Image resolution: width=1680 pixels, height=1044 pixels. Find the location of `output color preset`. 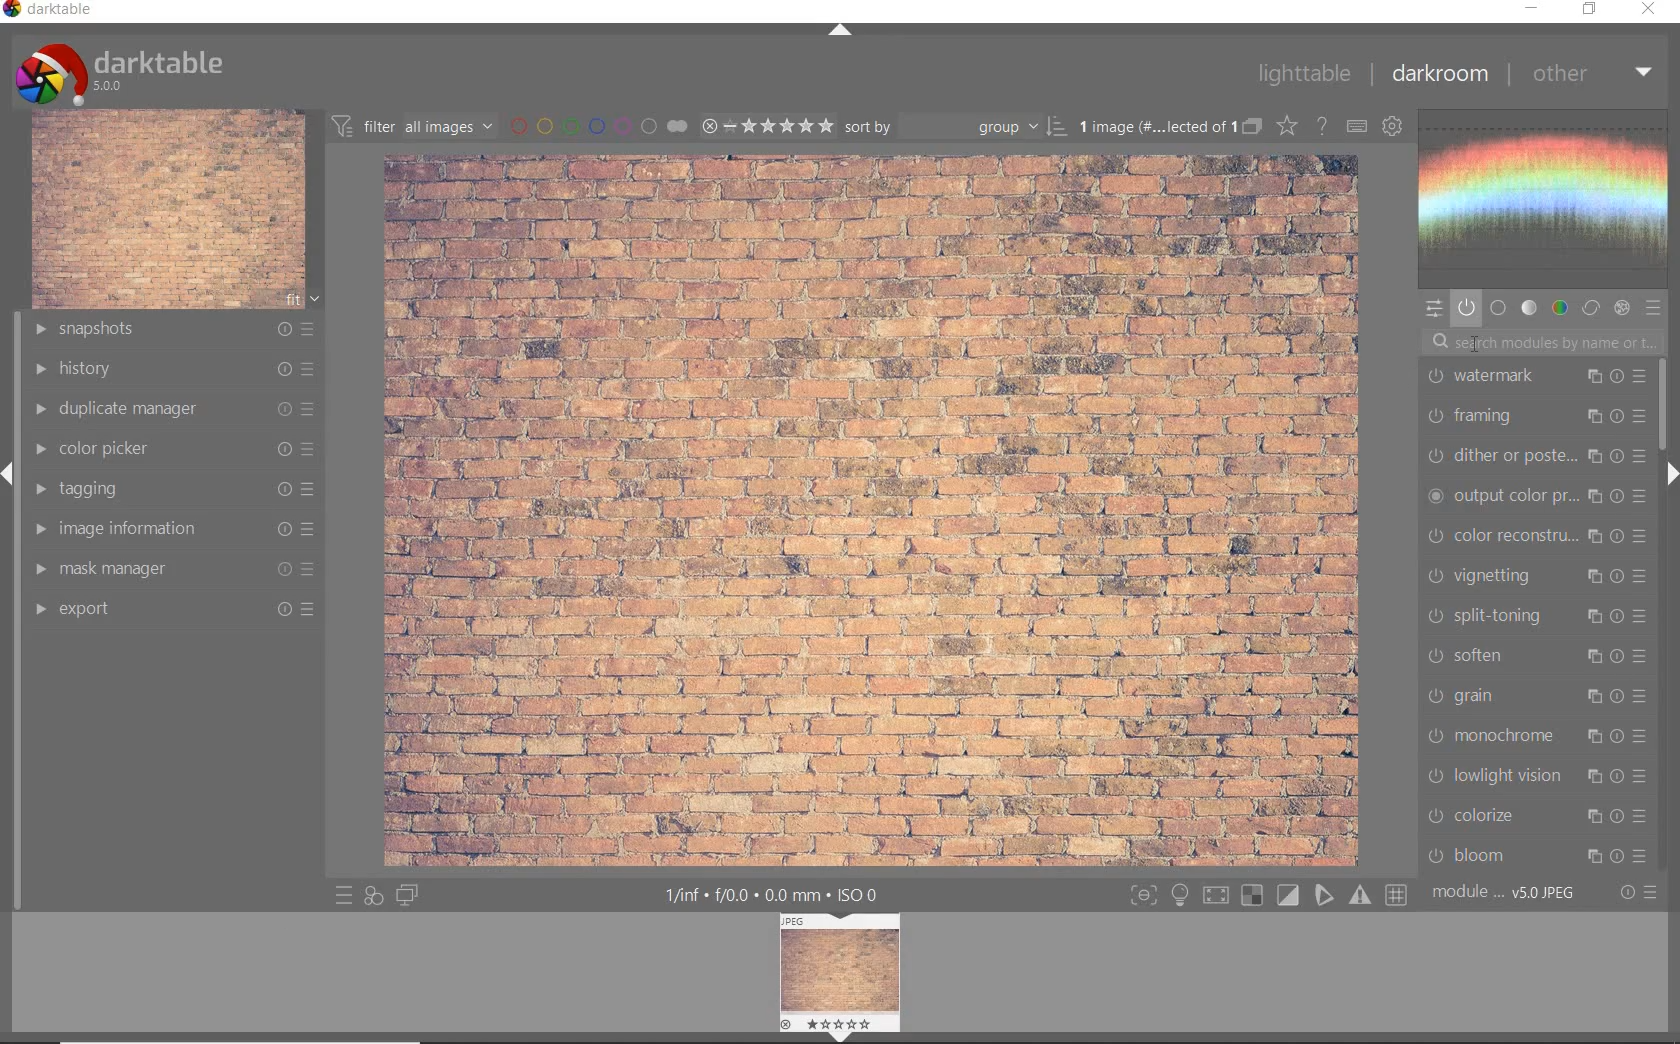

output color preset is located at coordinates (1535, 497).